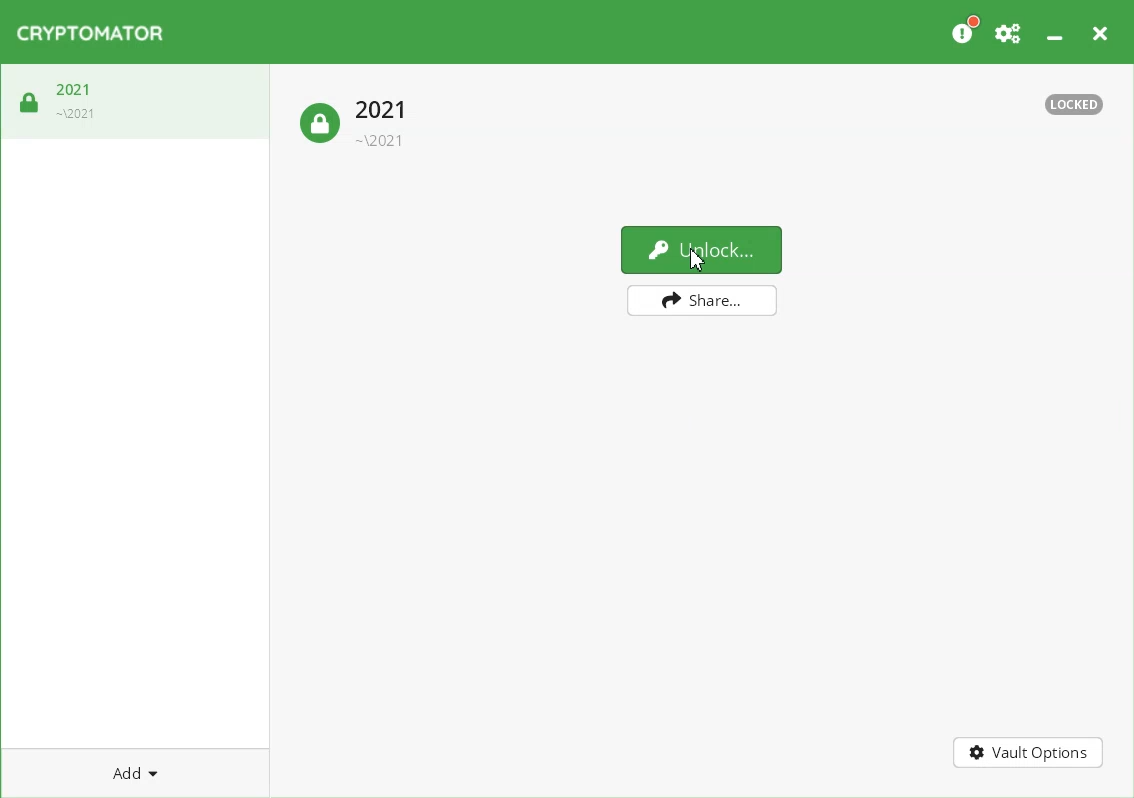  I want to click on Close, so click(1099, 30).